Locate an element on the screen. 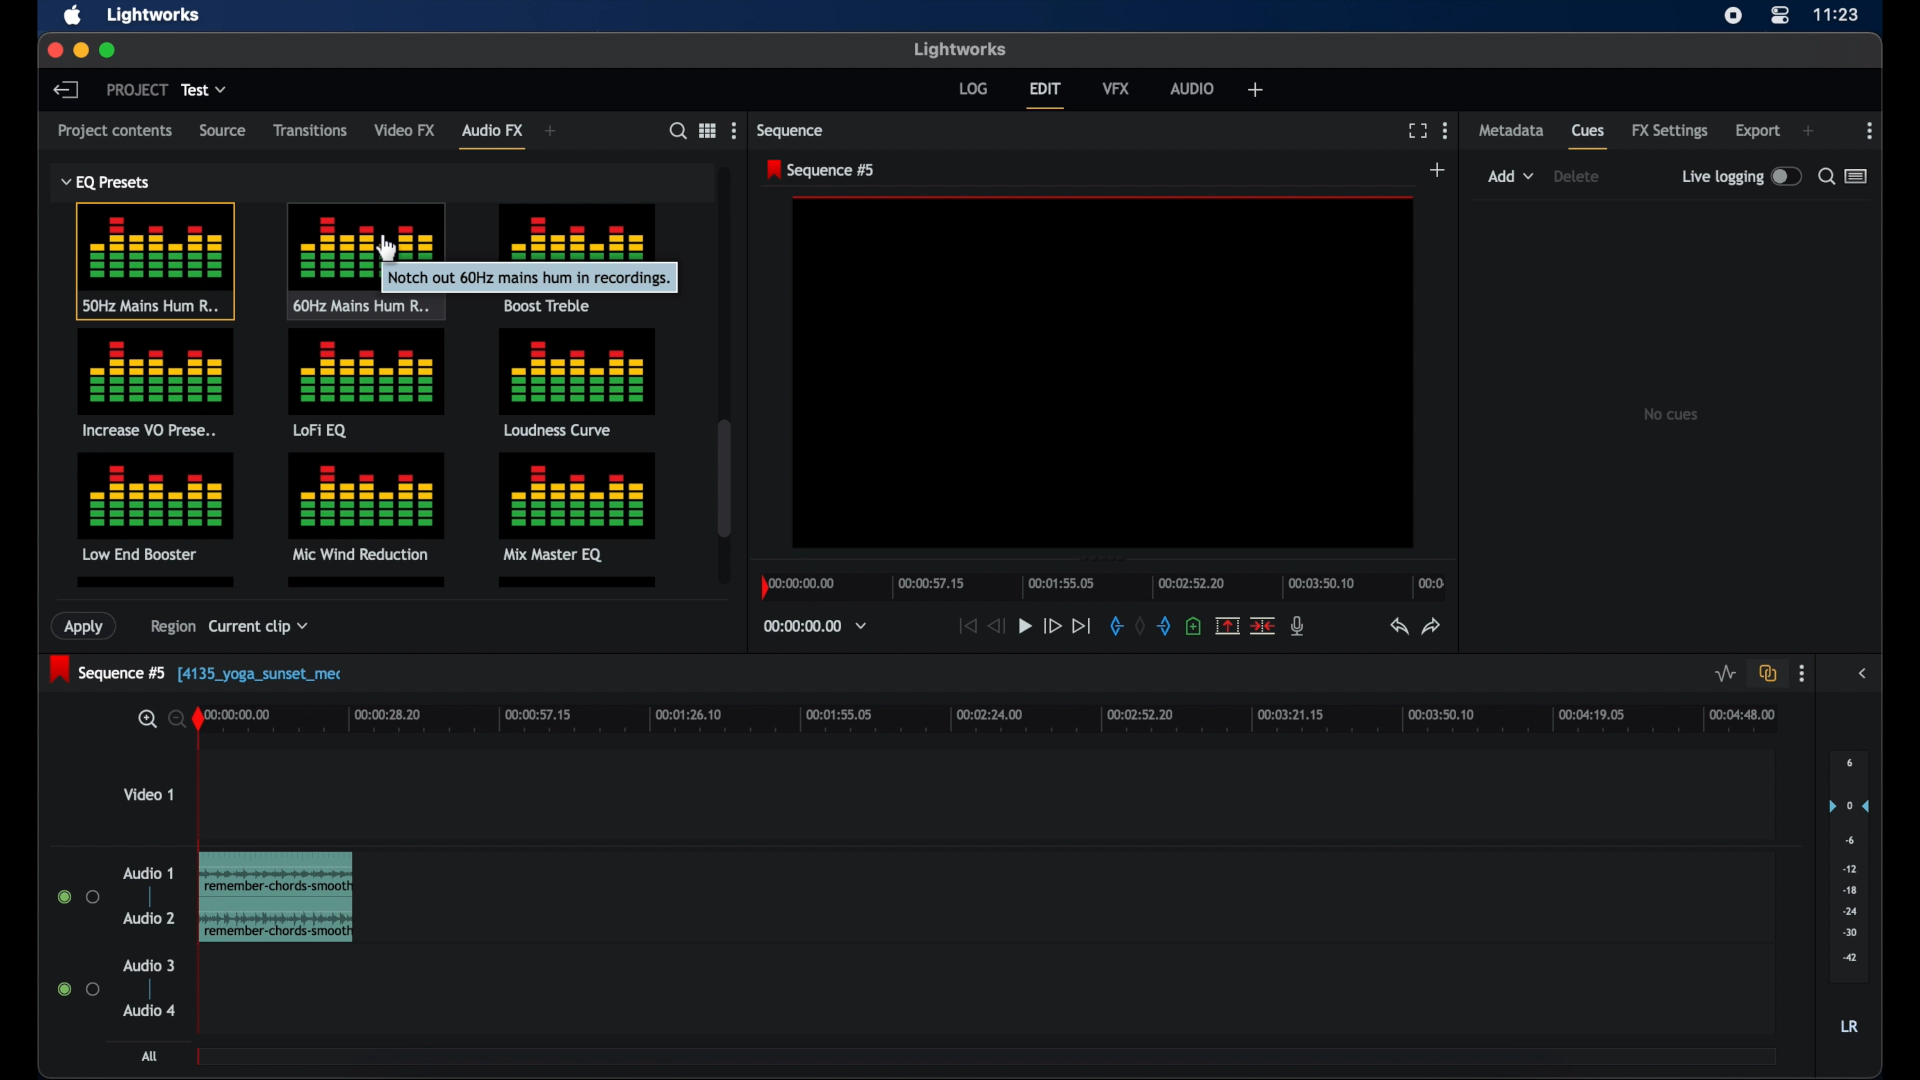 This screenshot has width=1920, height=1080. audio 4 is located at coordinates (150, 1010).